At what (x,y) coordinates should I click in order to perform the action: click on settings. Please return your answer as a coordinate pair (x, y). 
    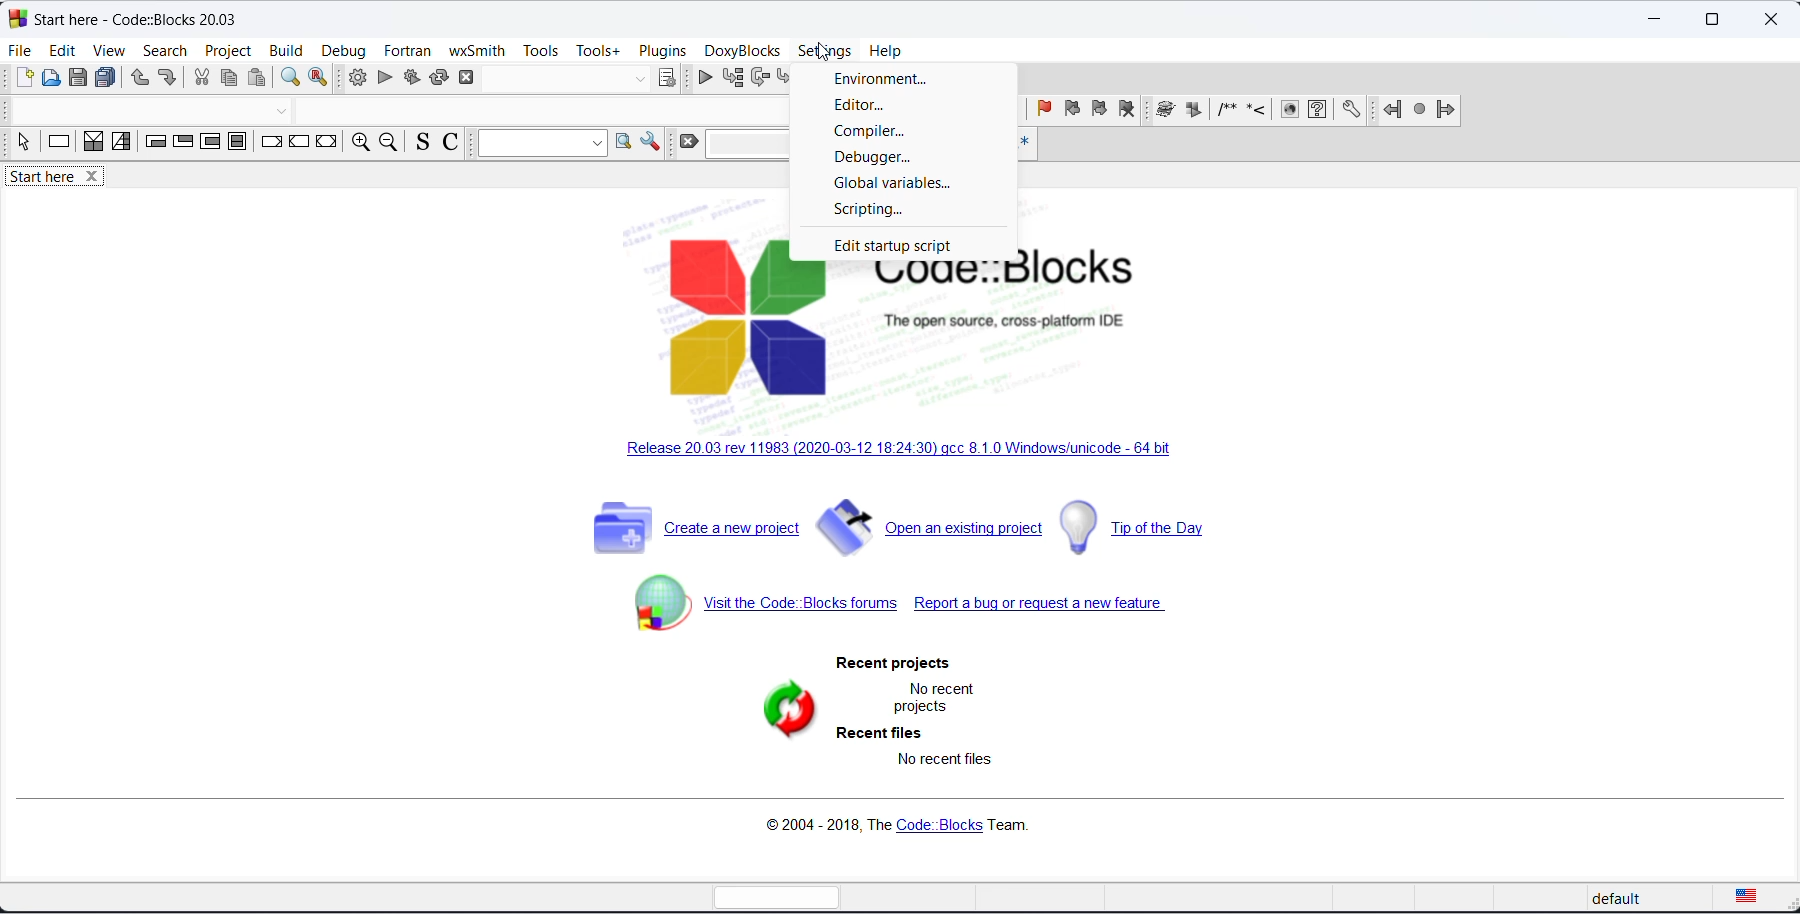
    Looking at the image, I should click on (824, 52).